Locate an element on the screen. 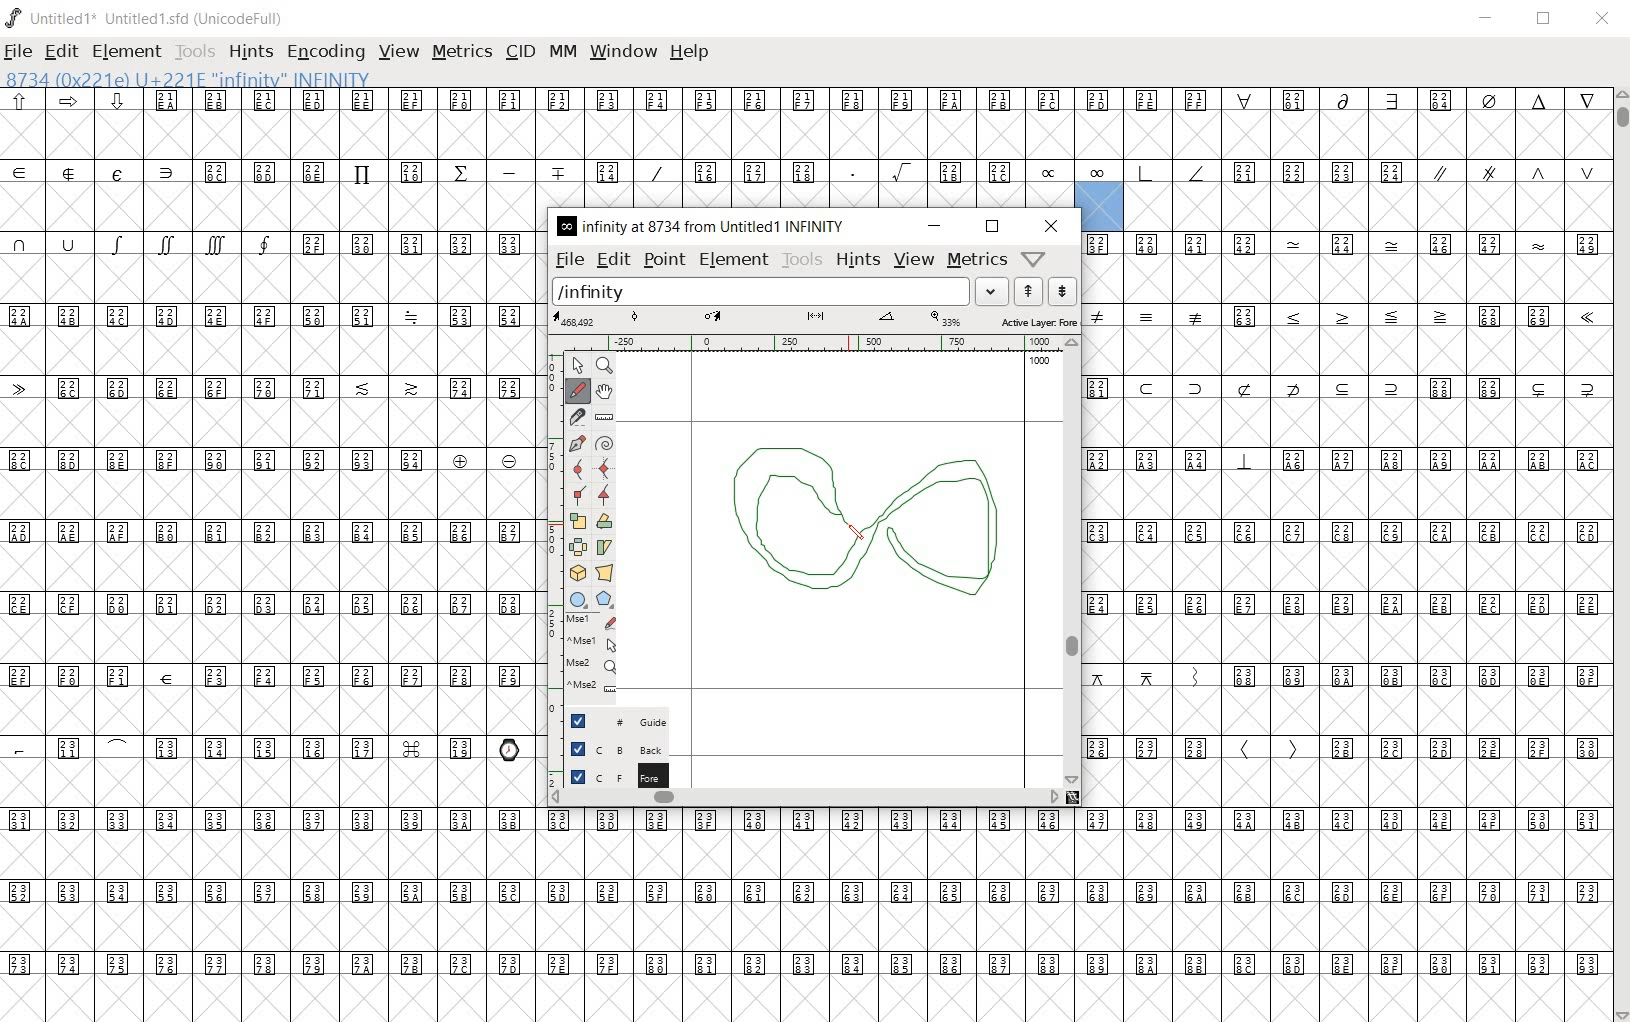 This screenshot has height=1022, width=1630. symbol is located at coordinates (1587, 318).